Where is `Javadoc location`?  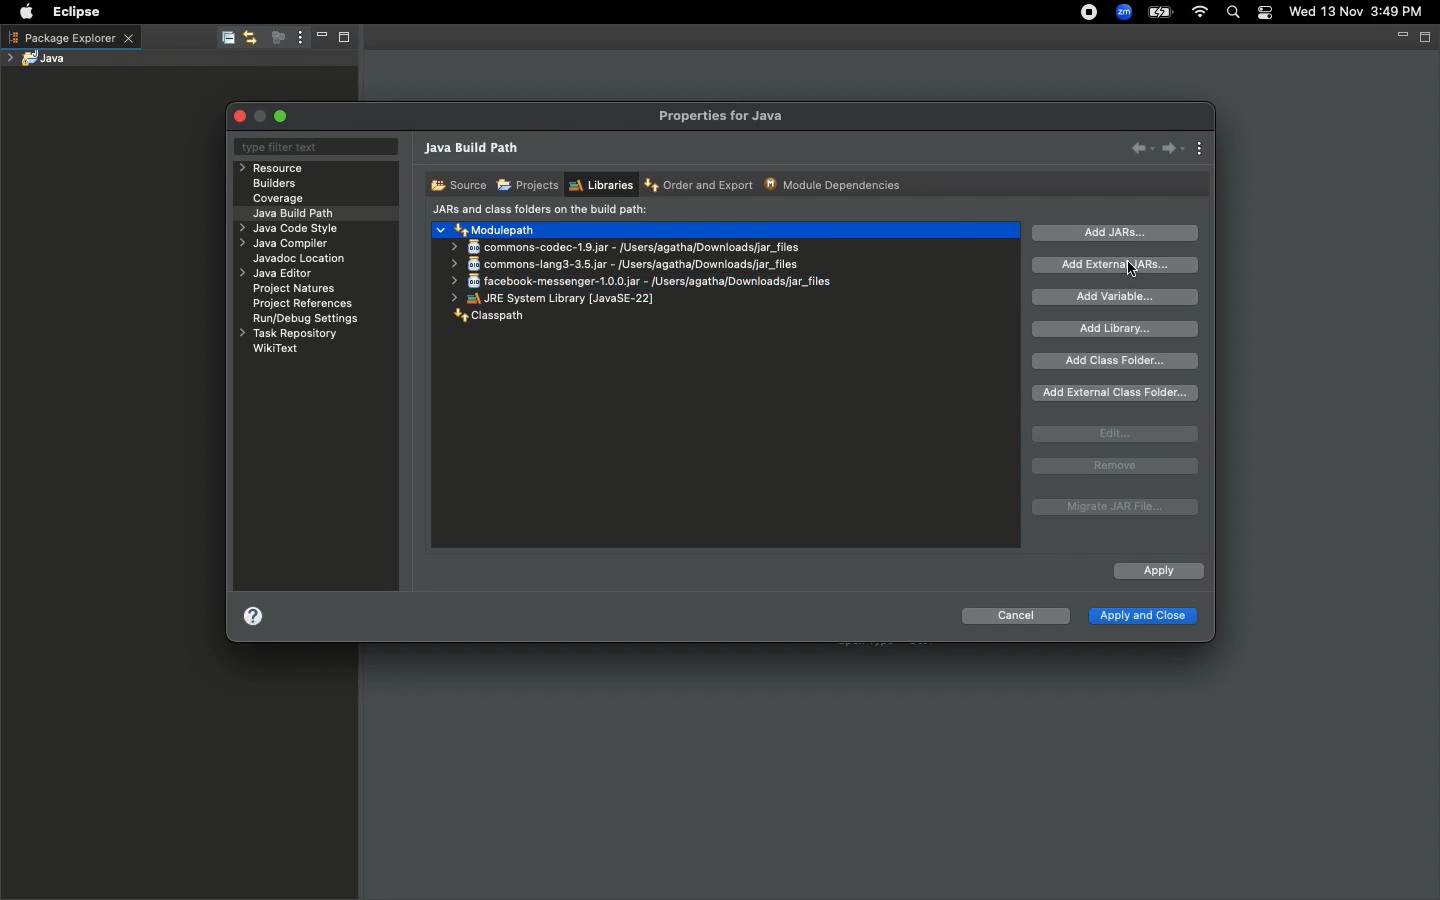 Javadoc location is located at coordinates (301, 260).